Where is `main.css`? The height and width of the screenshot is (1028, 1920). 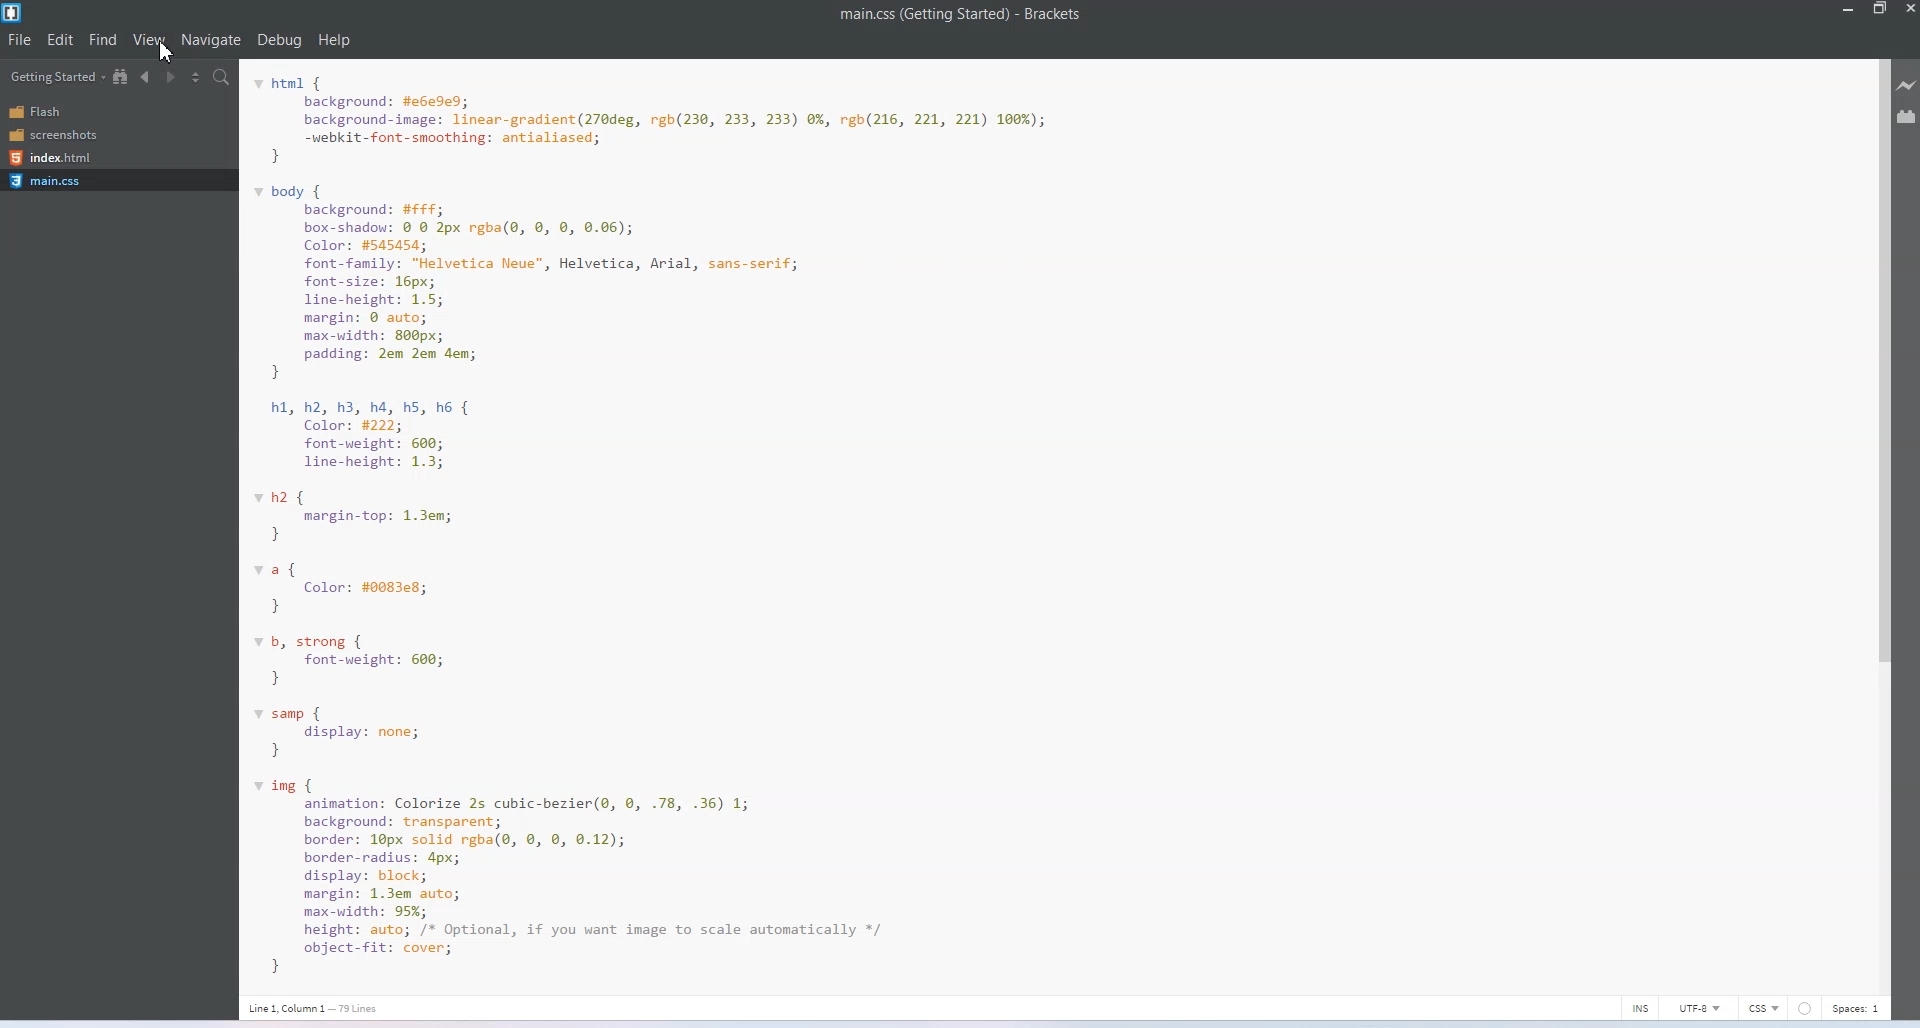 main.css is located at coordinates (54, 181).